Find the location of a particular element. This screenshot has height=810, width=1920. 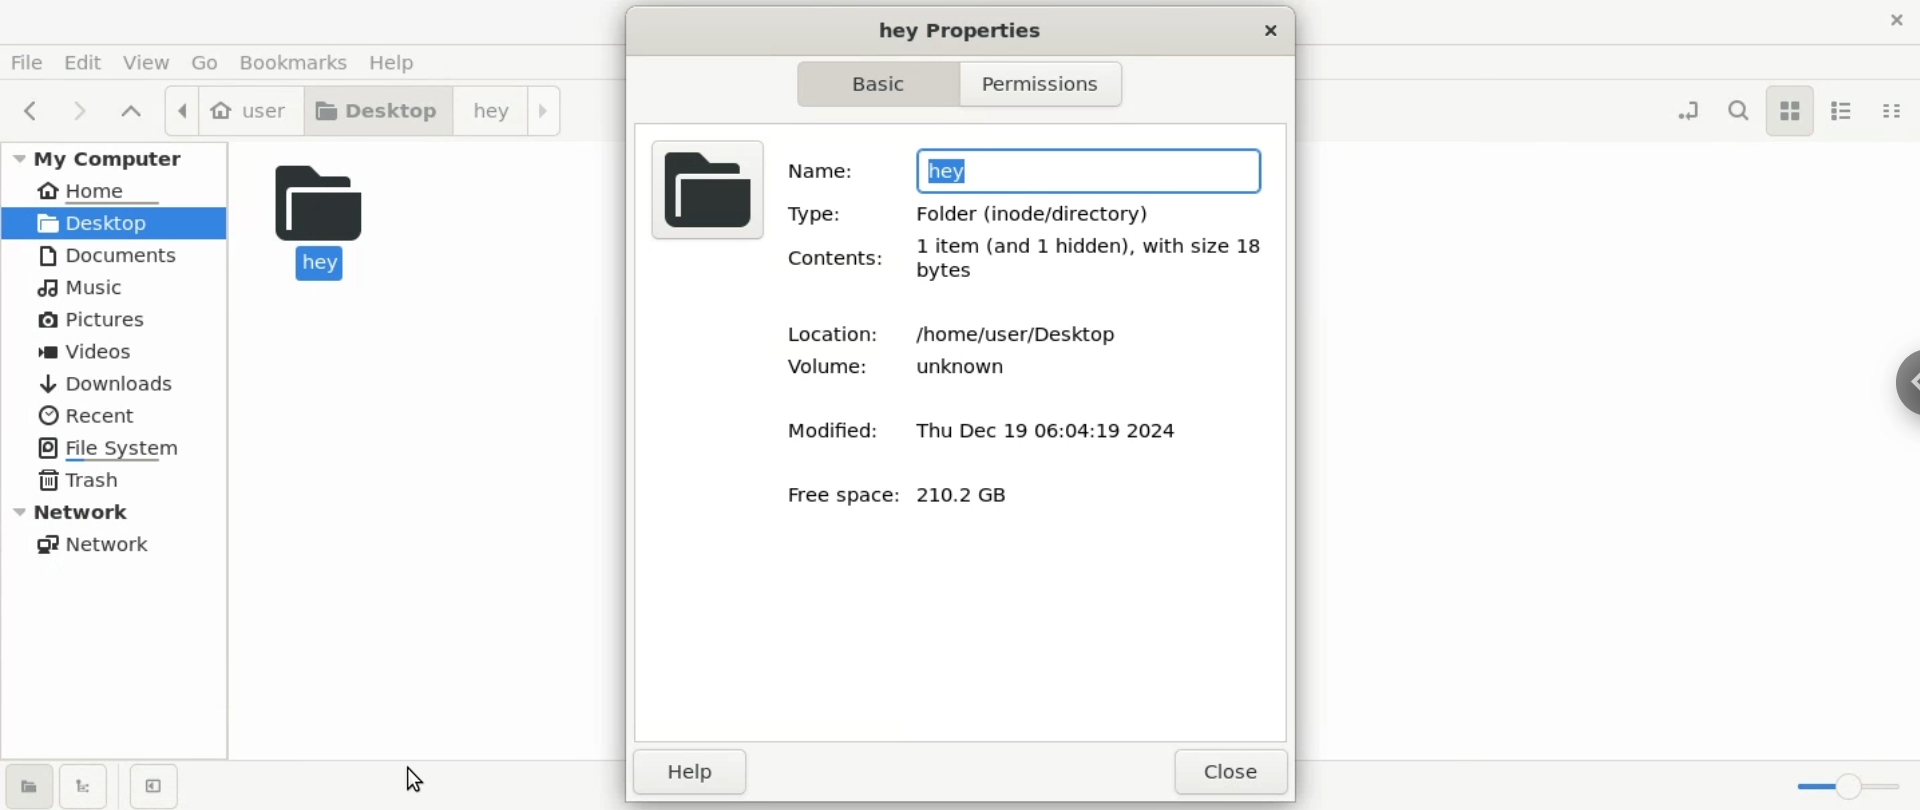

basic is located at coordinates (877, 84).